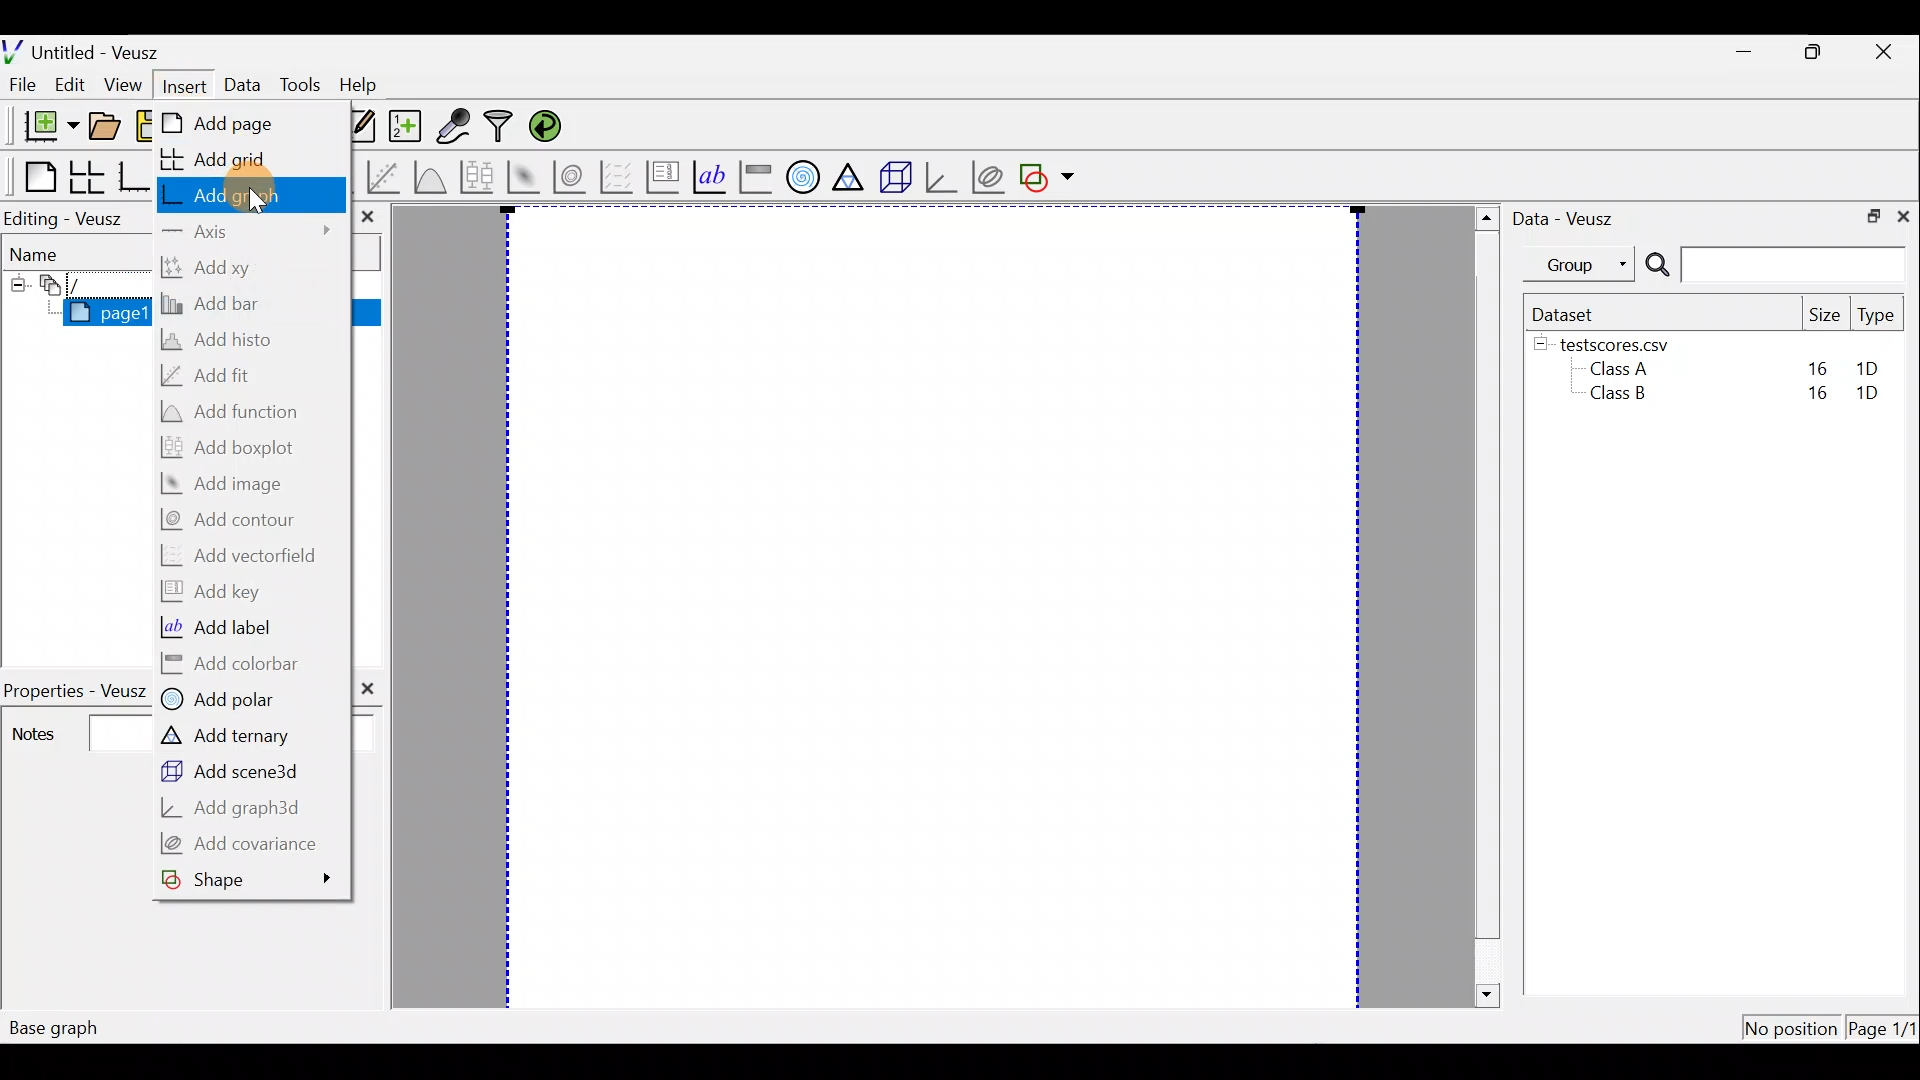 The height and width of the screenshot is (1080, 1920). I want to click on Create new dataset using ranges, parametrically, or as functions of existing datasets., so click(402, 125).